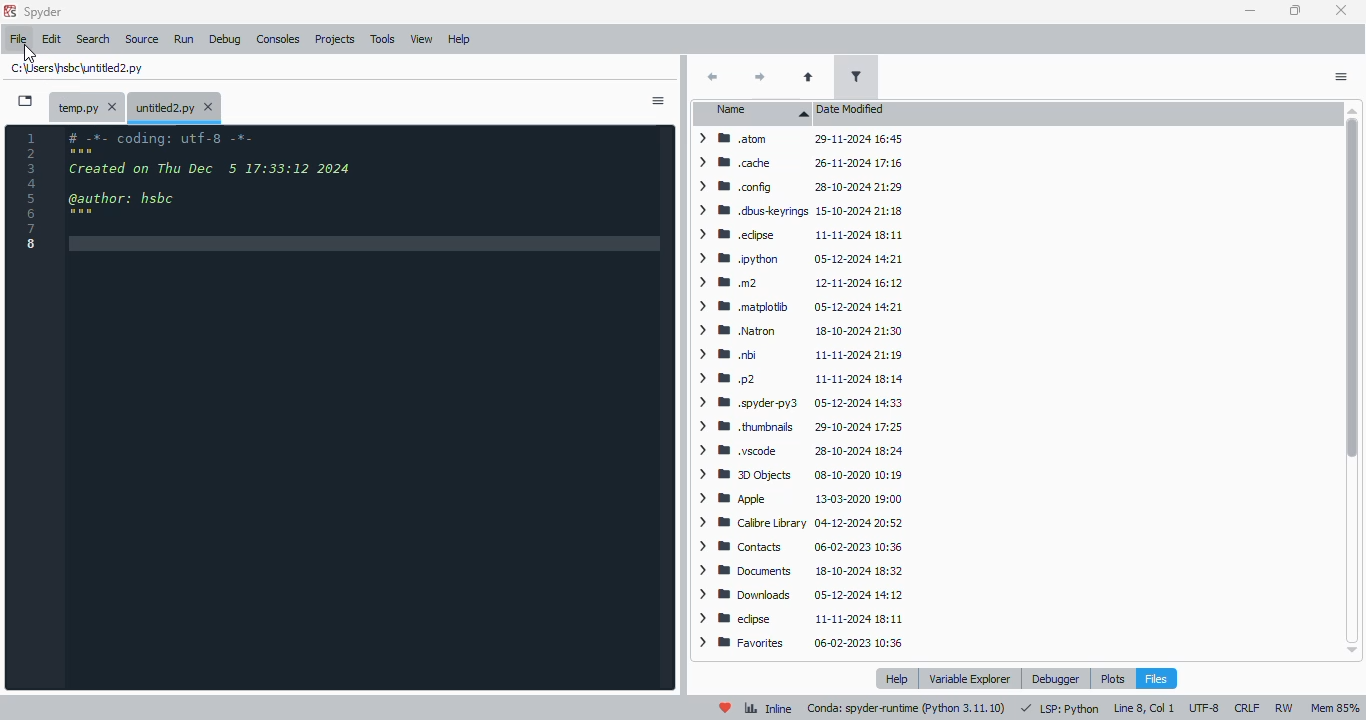 Image resolution: width=1366 pixels, height=720 pixels. What do you see at coordinates (797, 401) in the screenshot?
I see `> B .spyderpy3 05-12-2024 14:33` at bounding box center [797, 401].